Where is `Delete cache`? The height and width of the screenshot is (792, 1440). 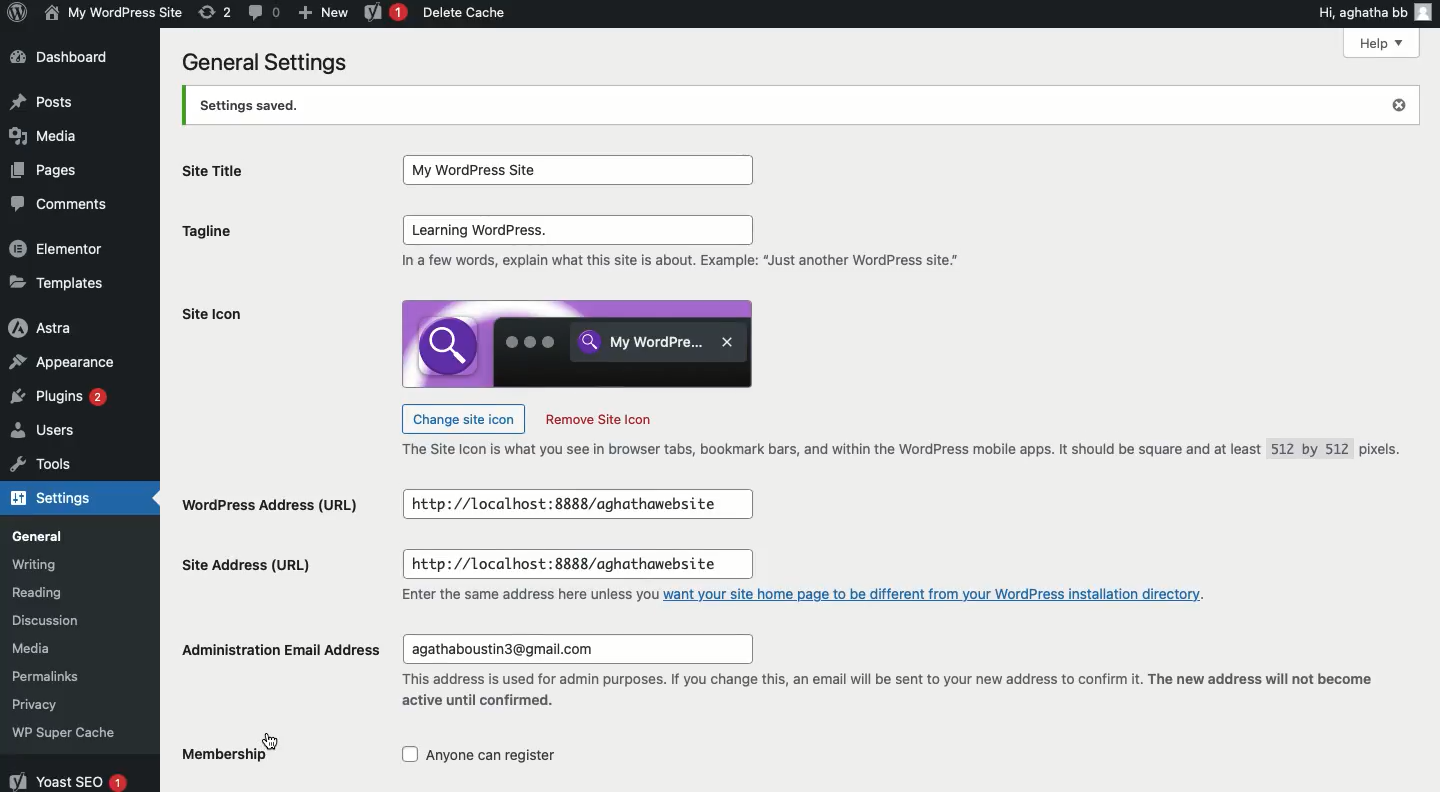
Delete cache is located at coordinates (466, 14).